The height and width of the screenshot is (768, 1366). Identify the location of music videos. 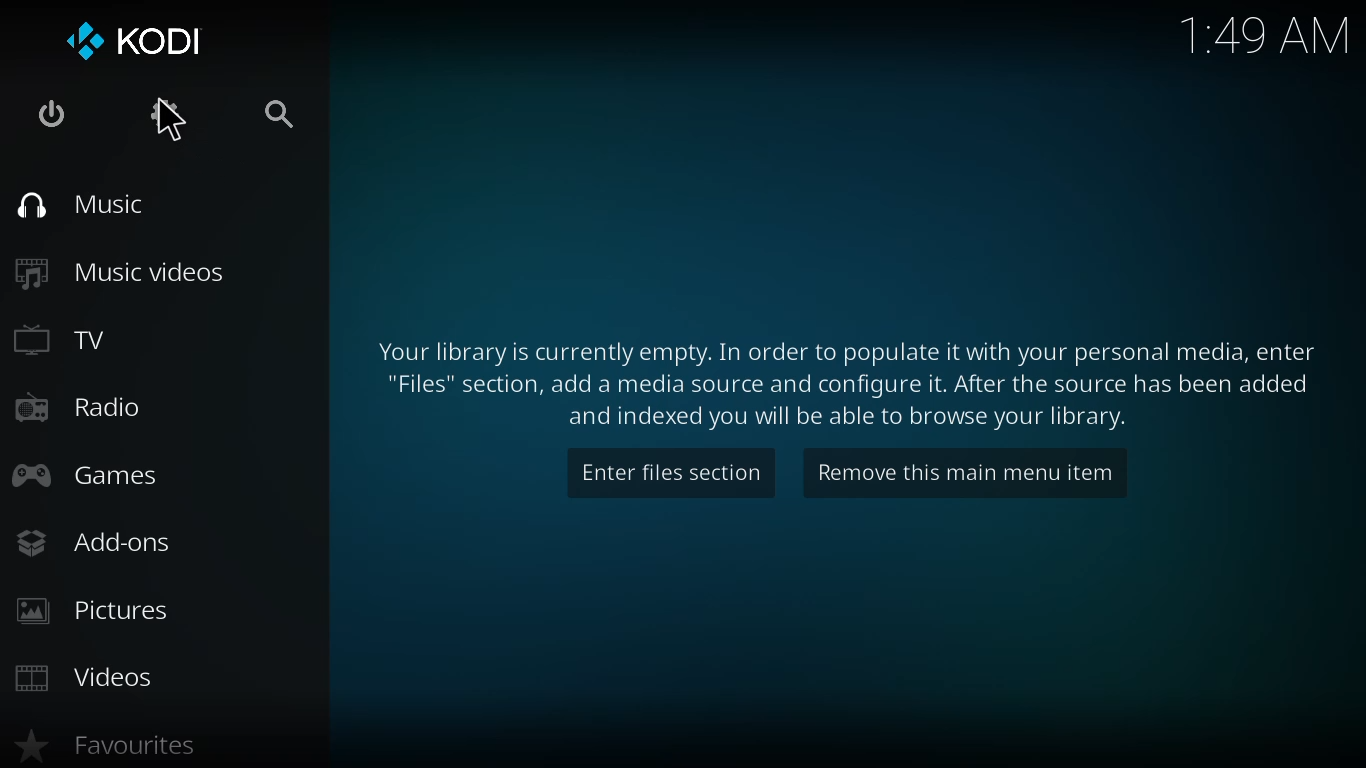
(122, 272).